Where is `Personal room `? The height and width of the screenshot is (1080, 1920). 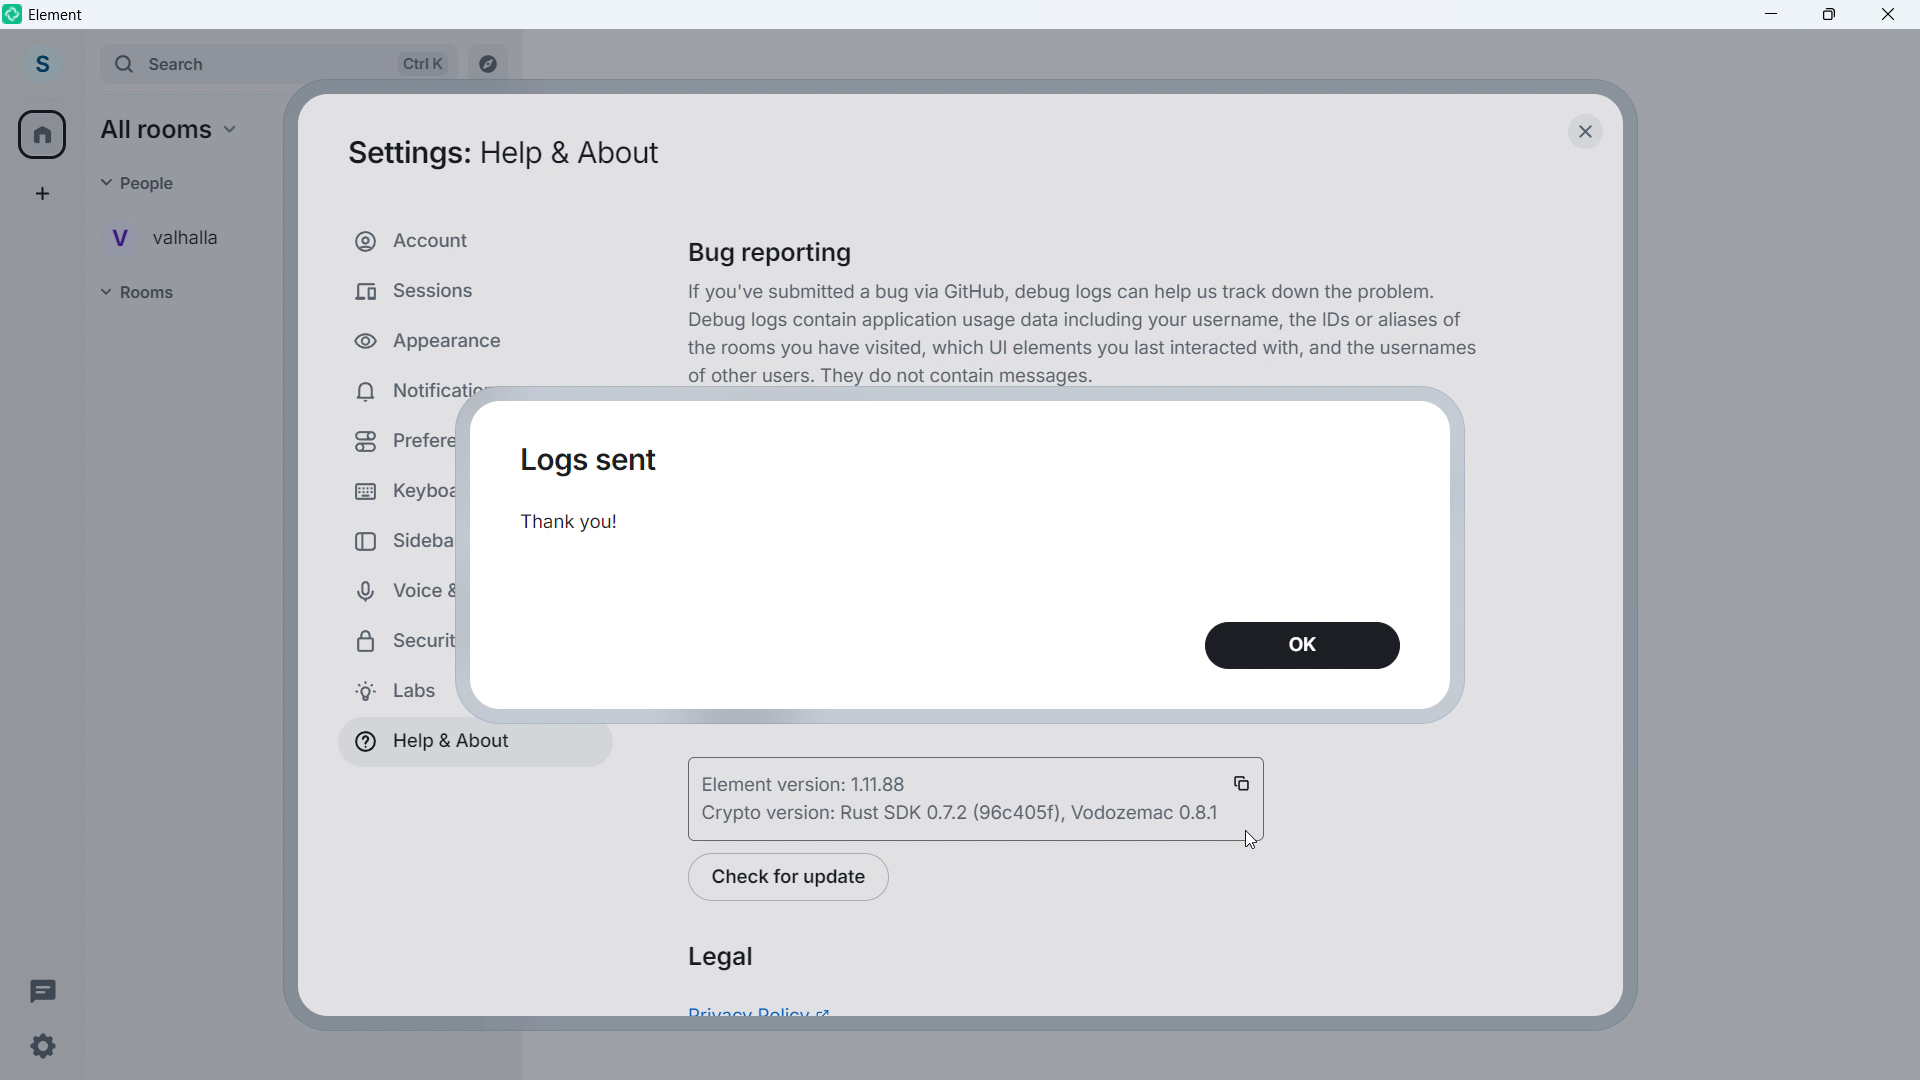
Personal room  is located at coordinates (175, 237).